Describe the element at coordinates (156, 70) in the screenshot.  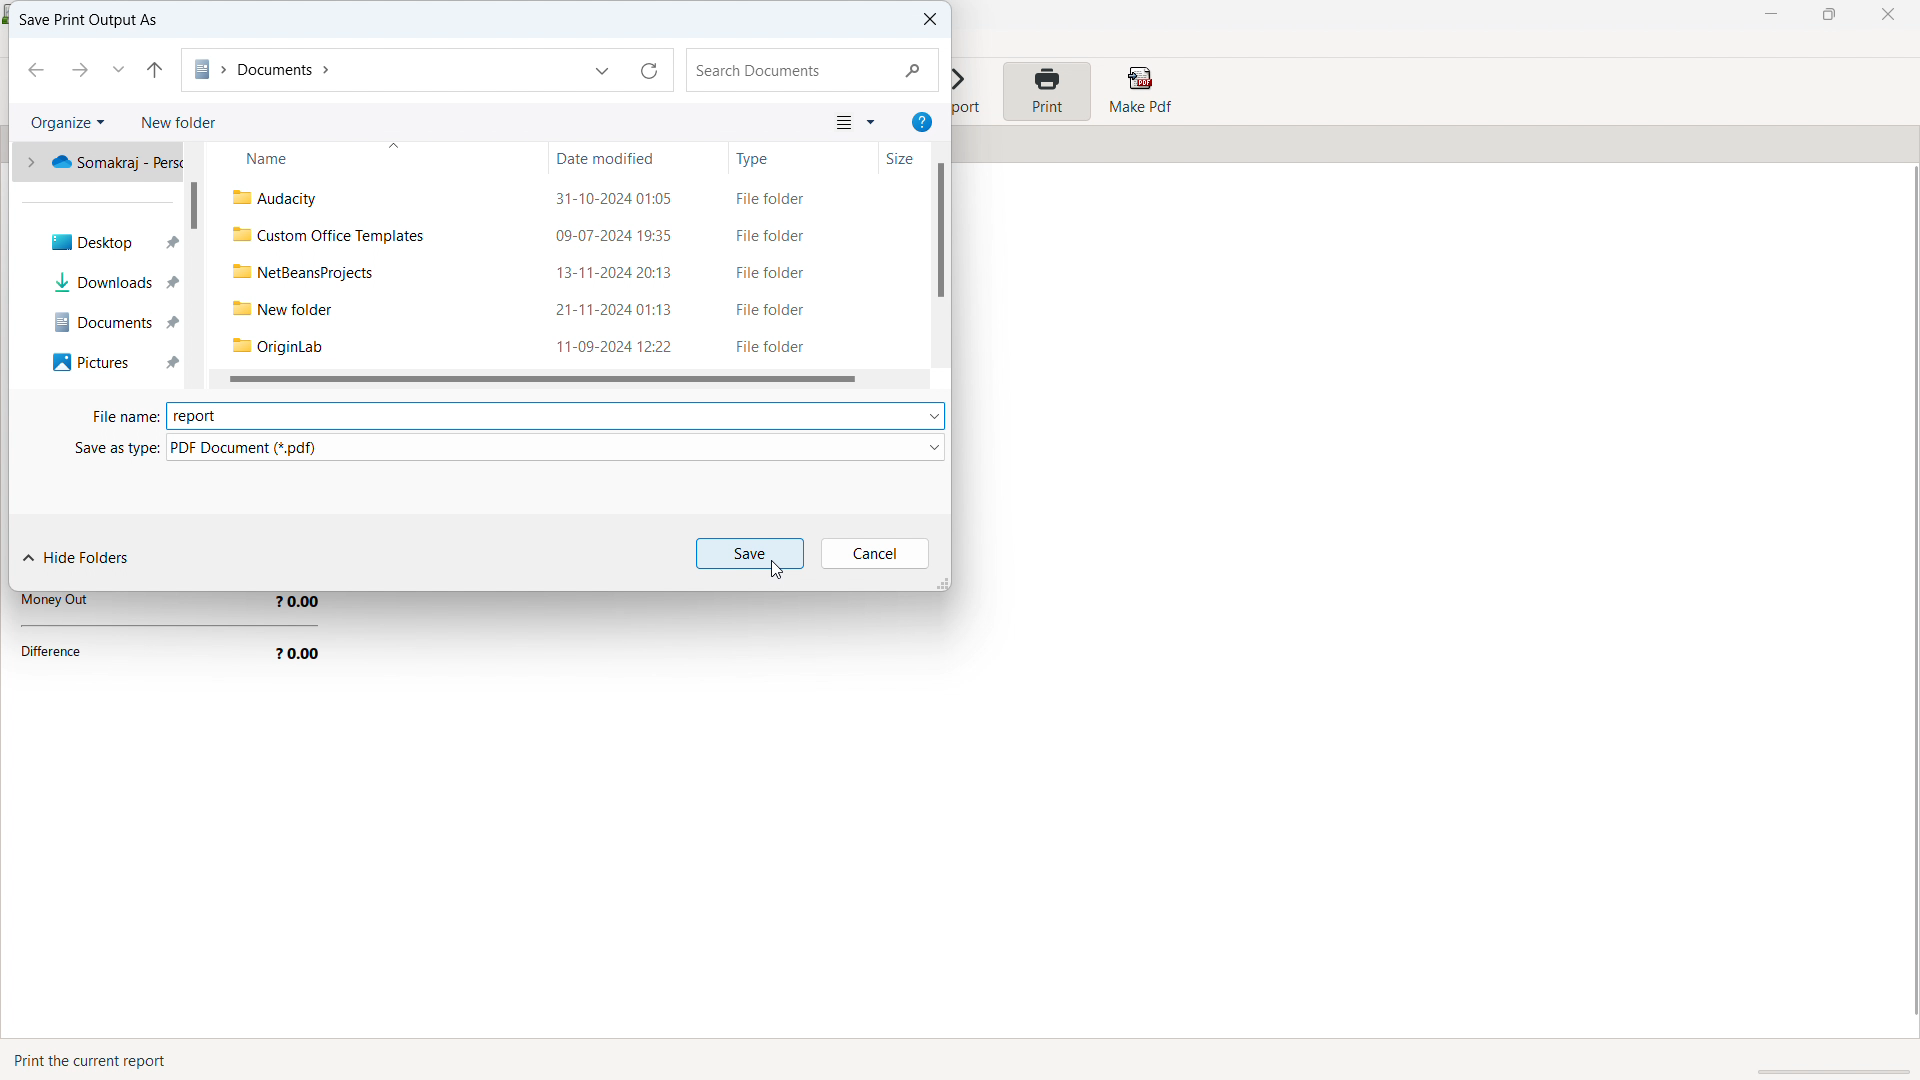
I see `go to originating folder` at that location.